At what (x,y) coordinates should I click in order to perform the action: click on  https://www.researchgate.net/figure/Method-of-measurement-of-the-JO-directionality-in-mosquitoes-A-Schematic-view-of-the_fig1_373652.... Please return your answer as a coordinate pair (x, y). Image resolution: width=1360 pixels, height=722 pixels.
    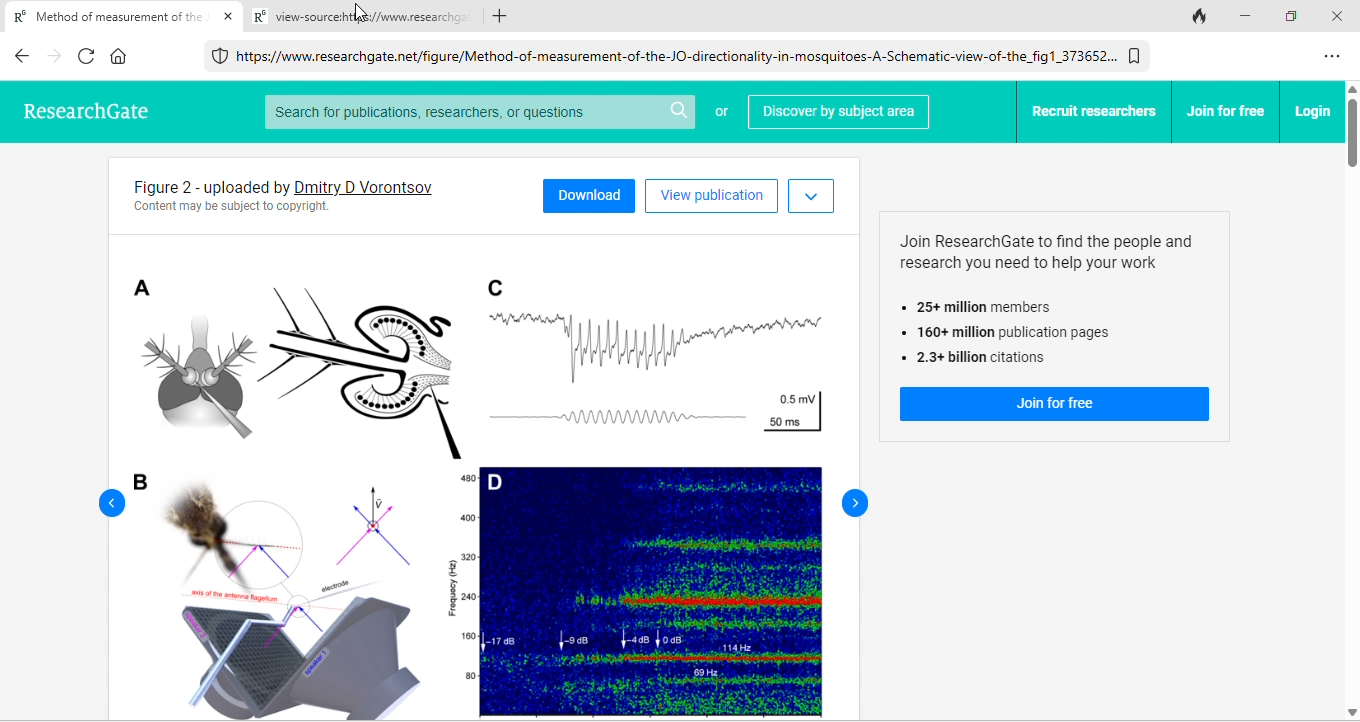
    Looking at the image, I should click on (678, 55).